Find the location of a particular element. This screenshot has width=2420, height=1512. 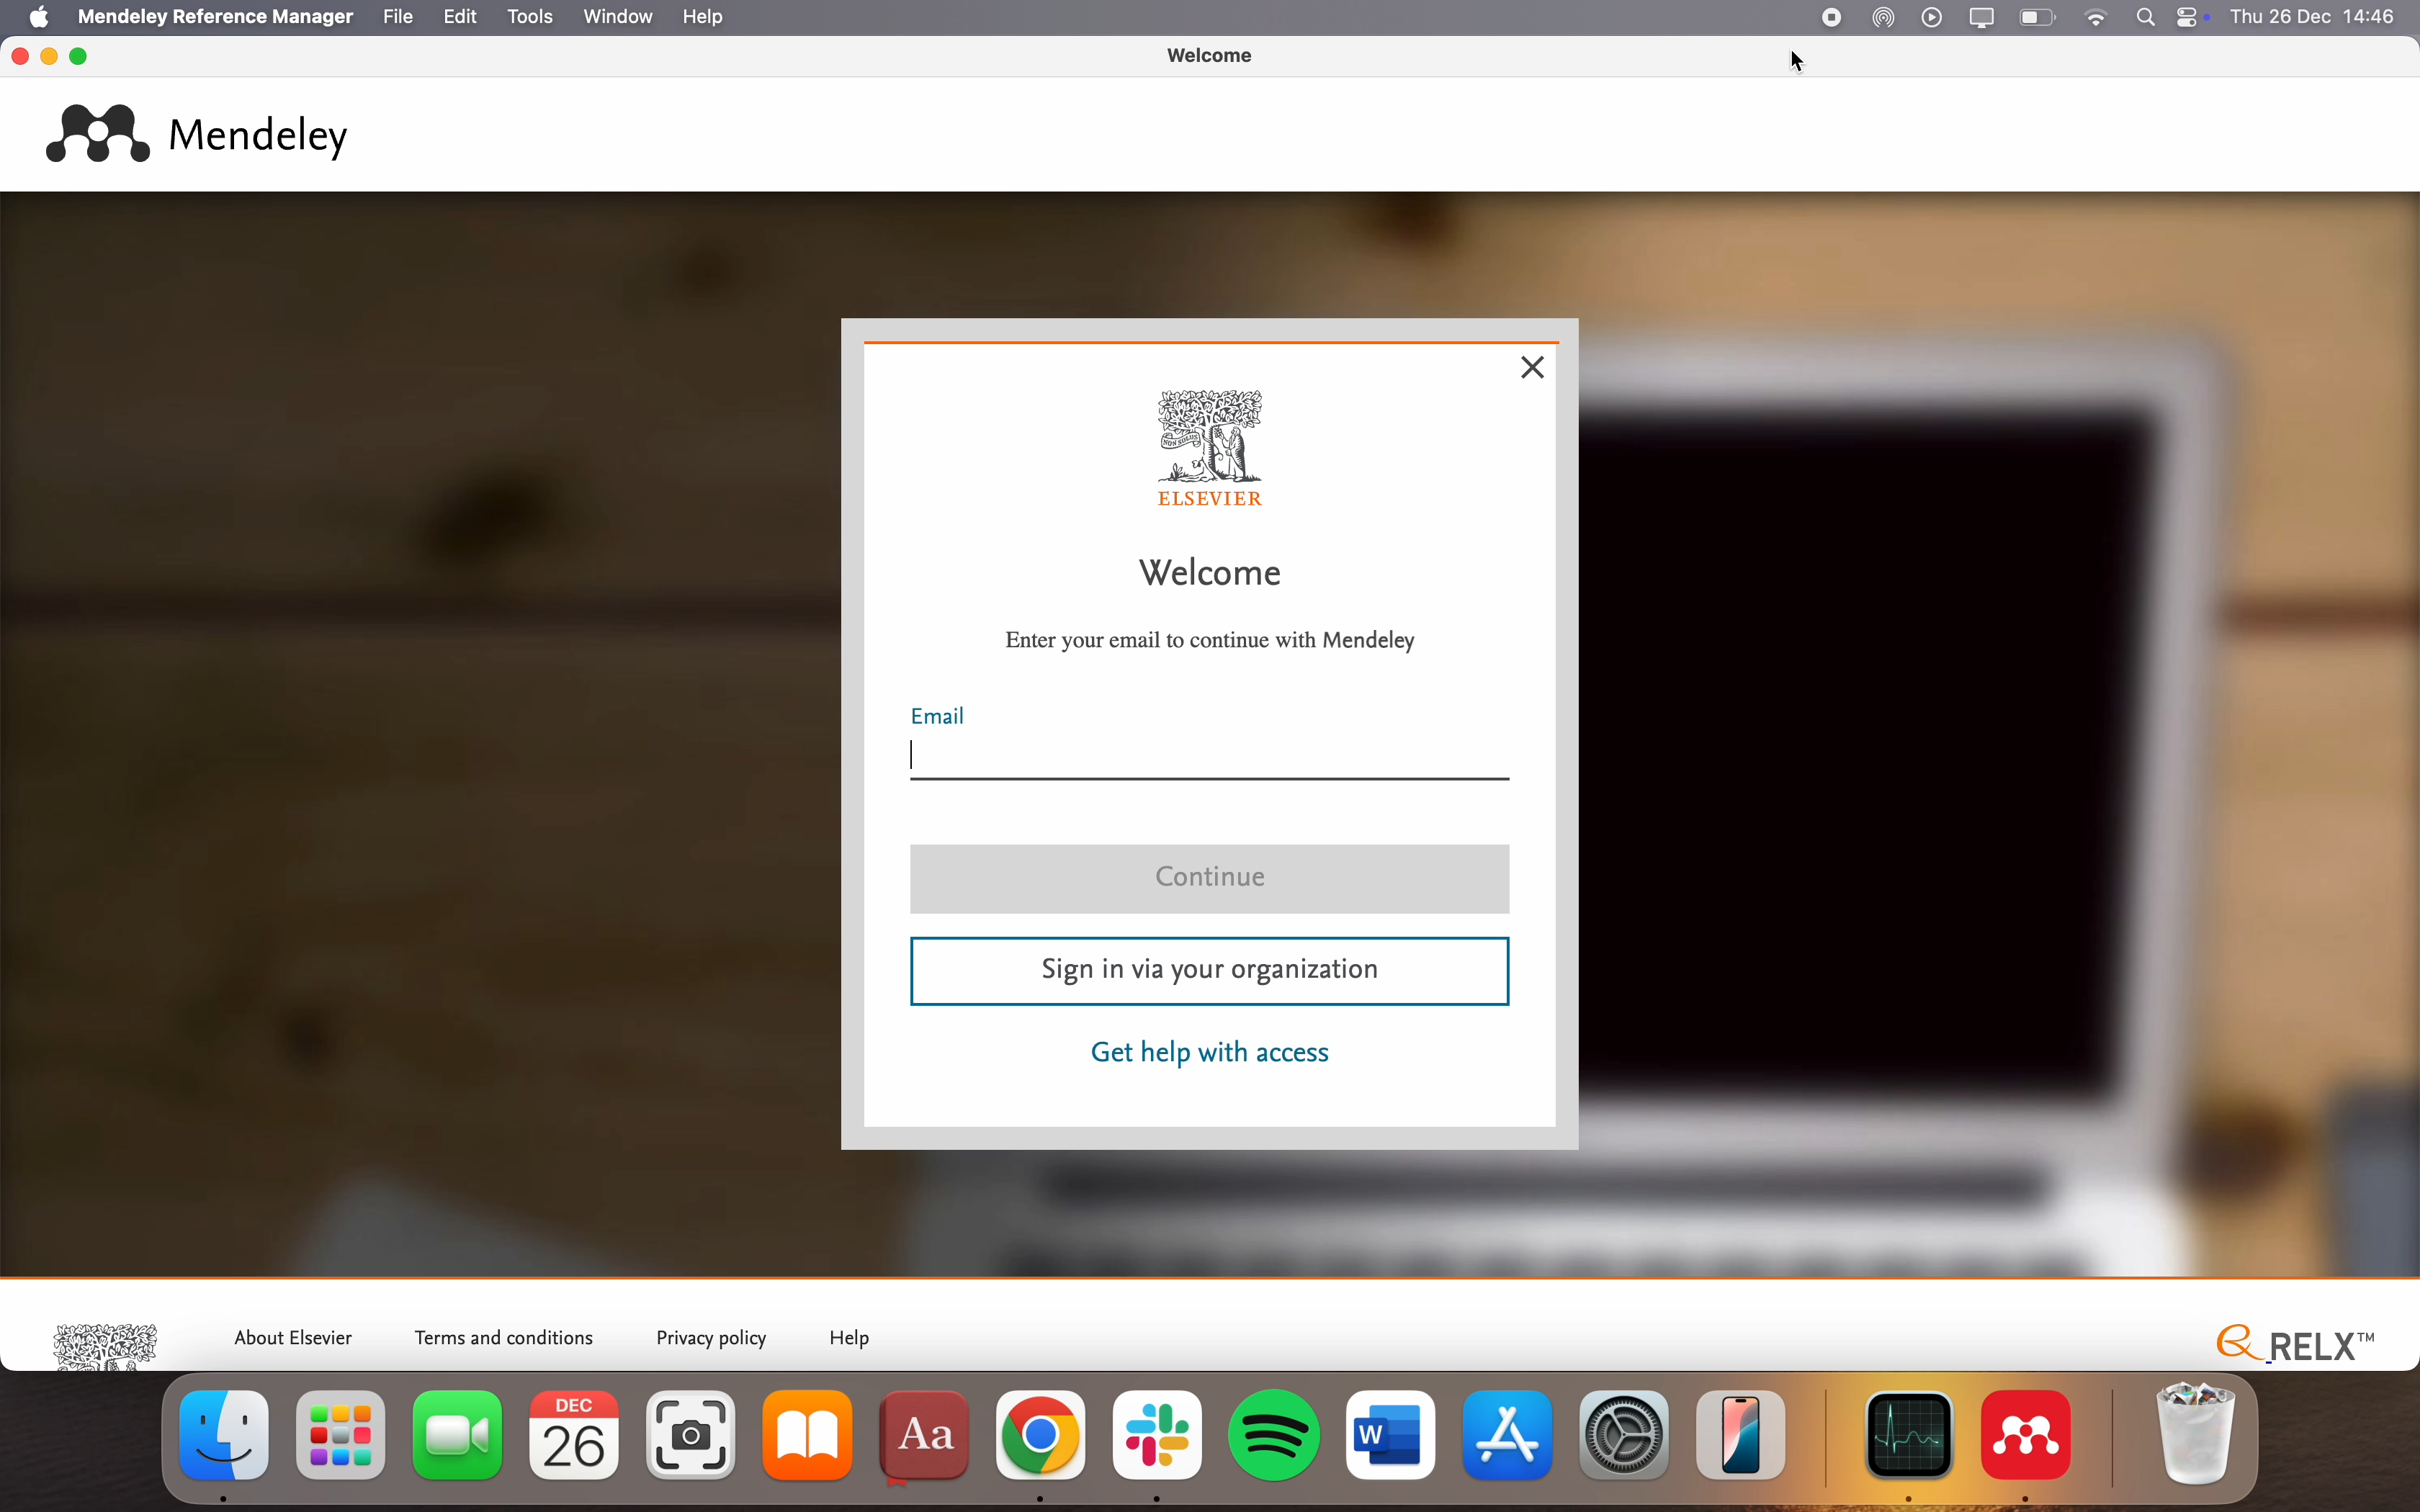

airdrop is located at coordinates (1883, 16).